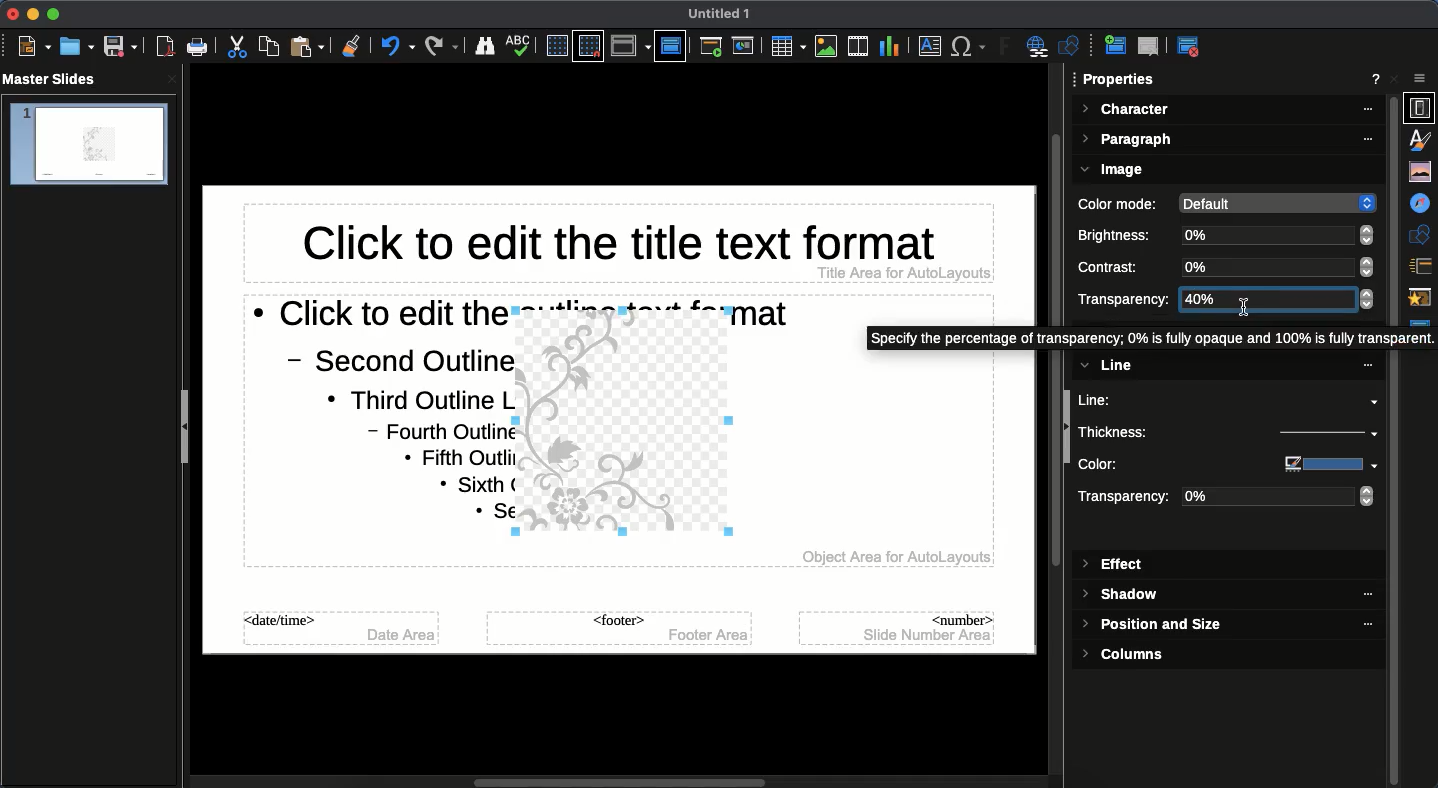 The image size is (1438, 788). What do you see at coordinates (1159, 431) in the screenshot?
I see `Thickness` at bounding box center [1159, 431].